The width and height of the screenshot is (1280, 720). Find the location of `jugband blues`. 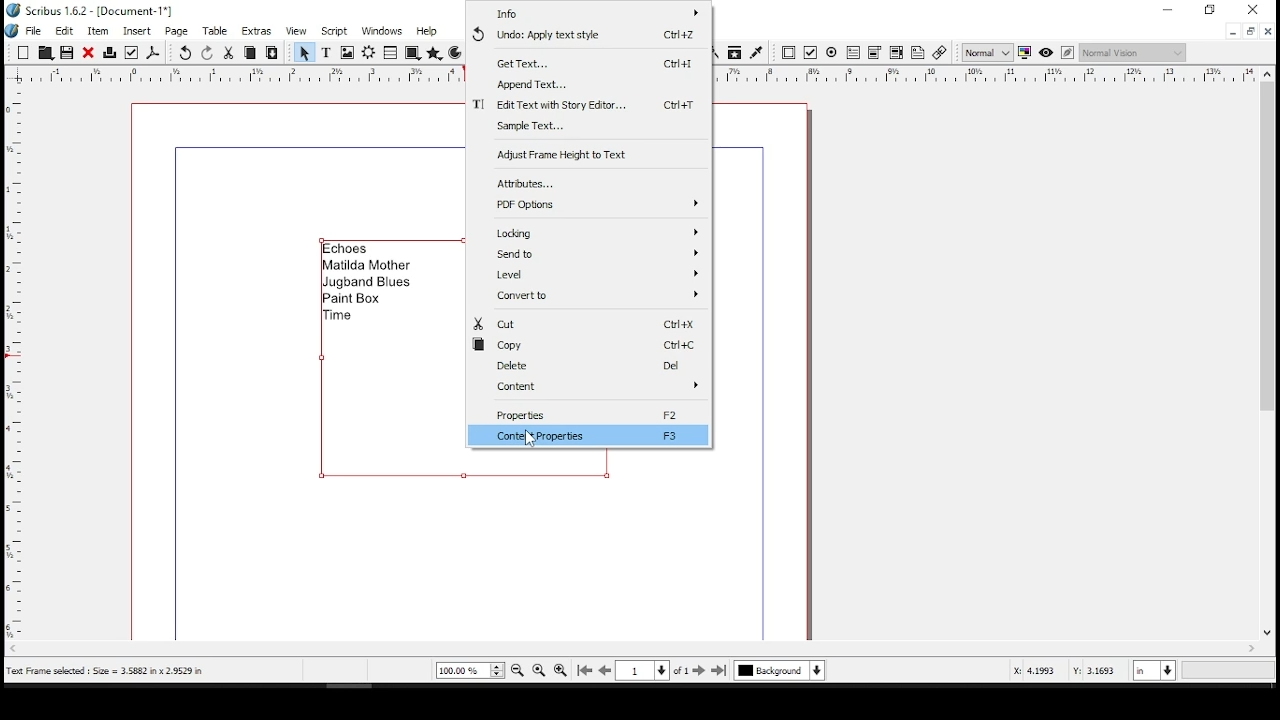

jugband blues is located at coordinates (369, 284).